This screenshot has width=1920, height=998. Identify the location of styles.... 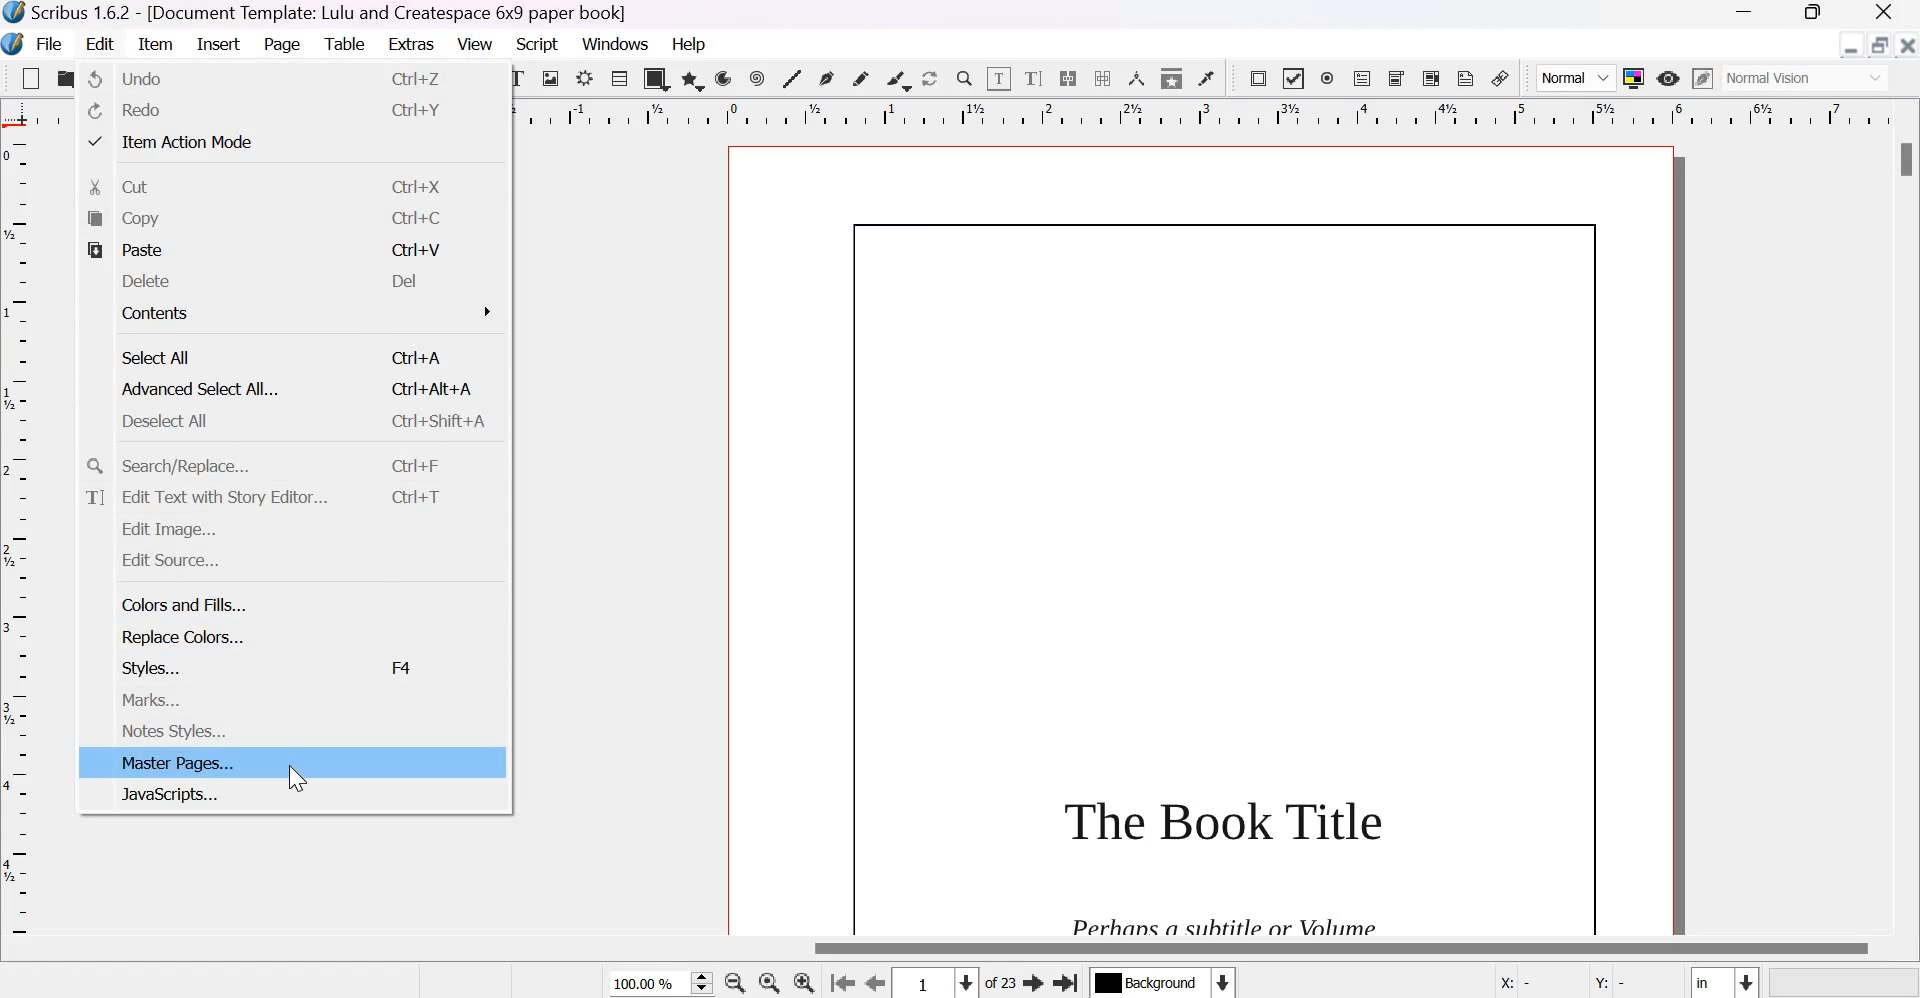
(280, 669).